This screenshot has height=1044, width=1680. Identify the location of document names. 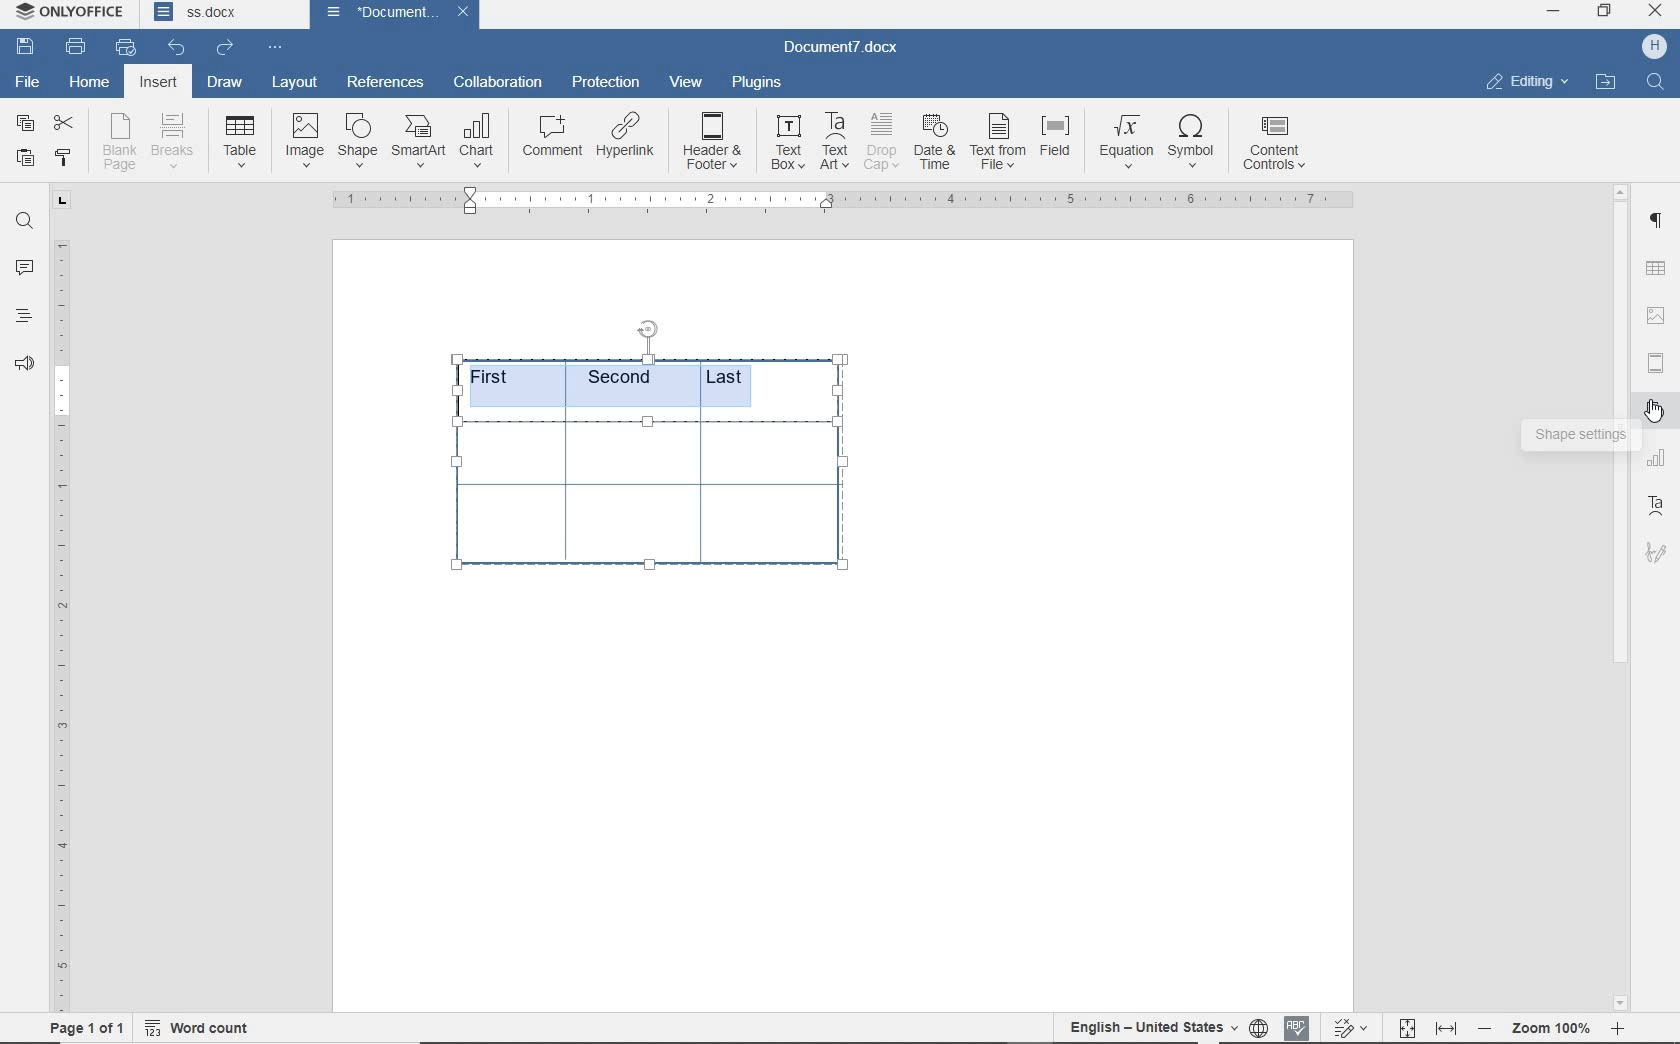
(223, 15).